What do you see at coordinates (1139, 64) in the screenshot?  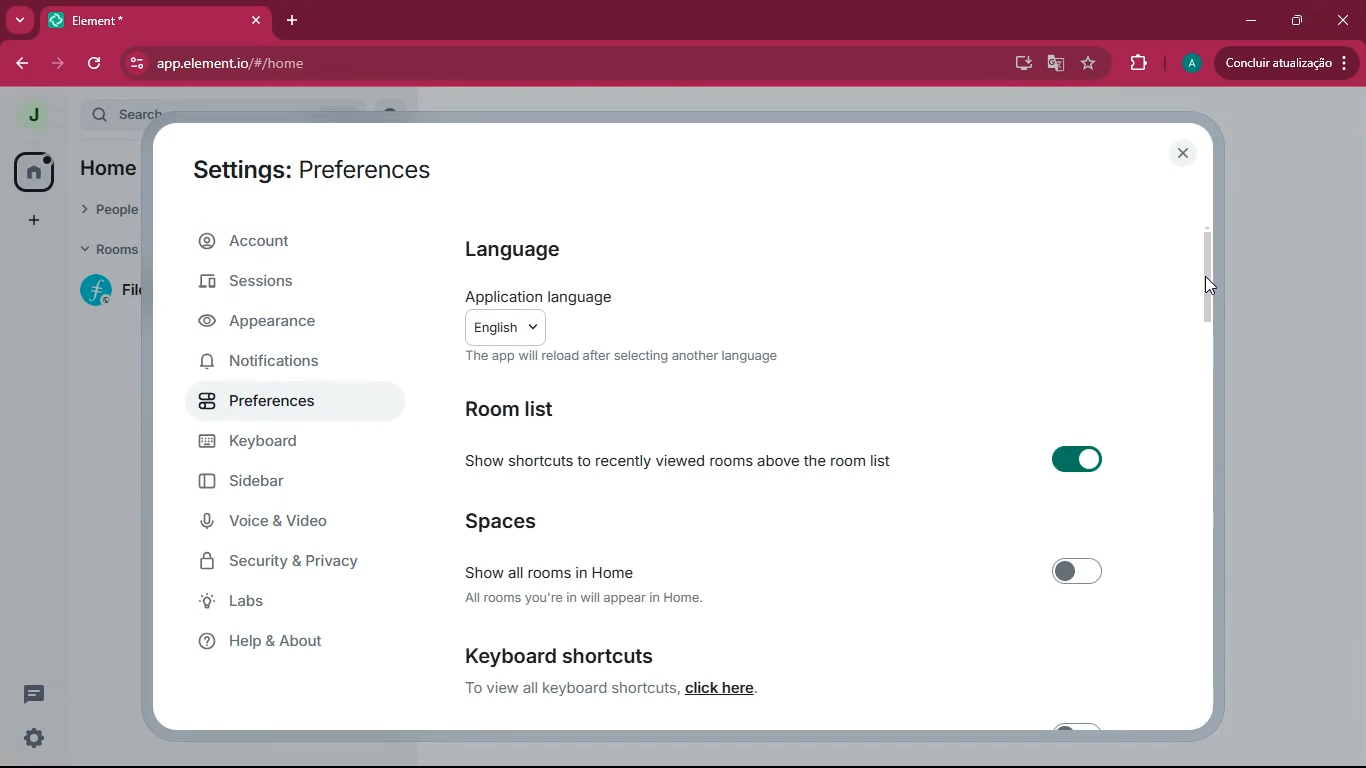 I see `extensions` at bounding box center [1139, 64].